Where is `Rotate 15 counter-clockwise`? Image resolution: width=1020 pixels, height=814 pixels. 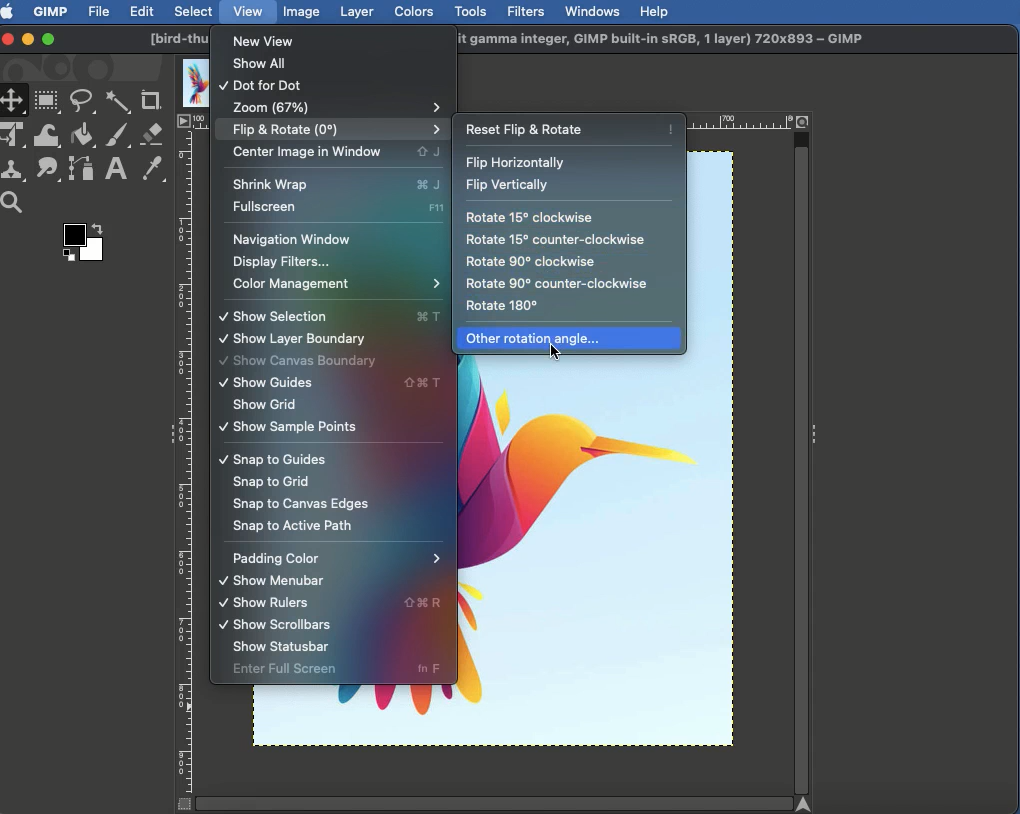
Rotate 15 counter-clockwise is located at coordinates (557, 240).